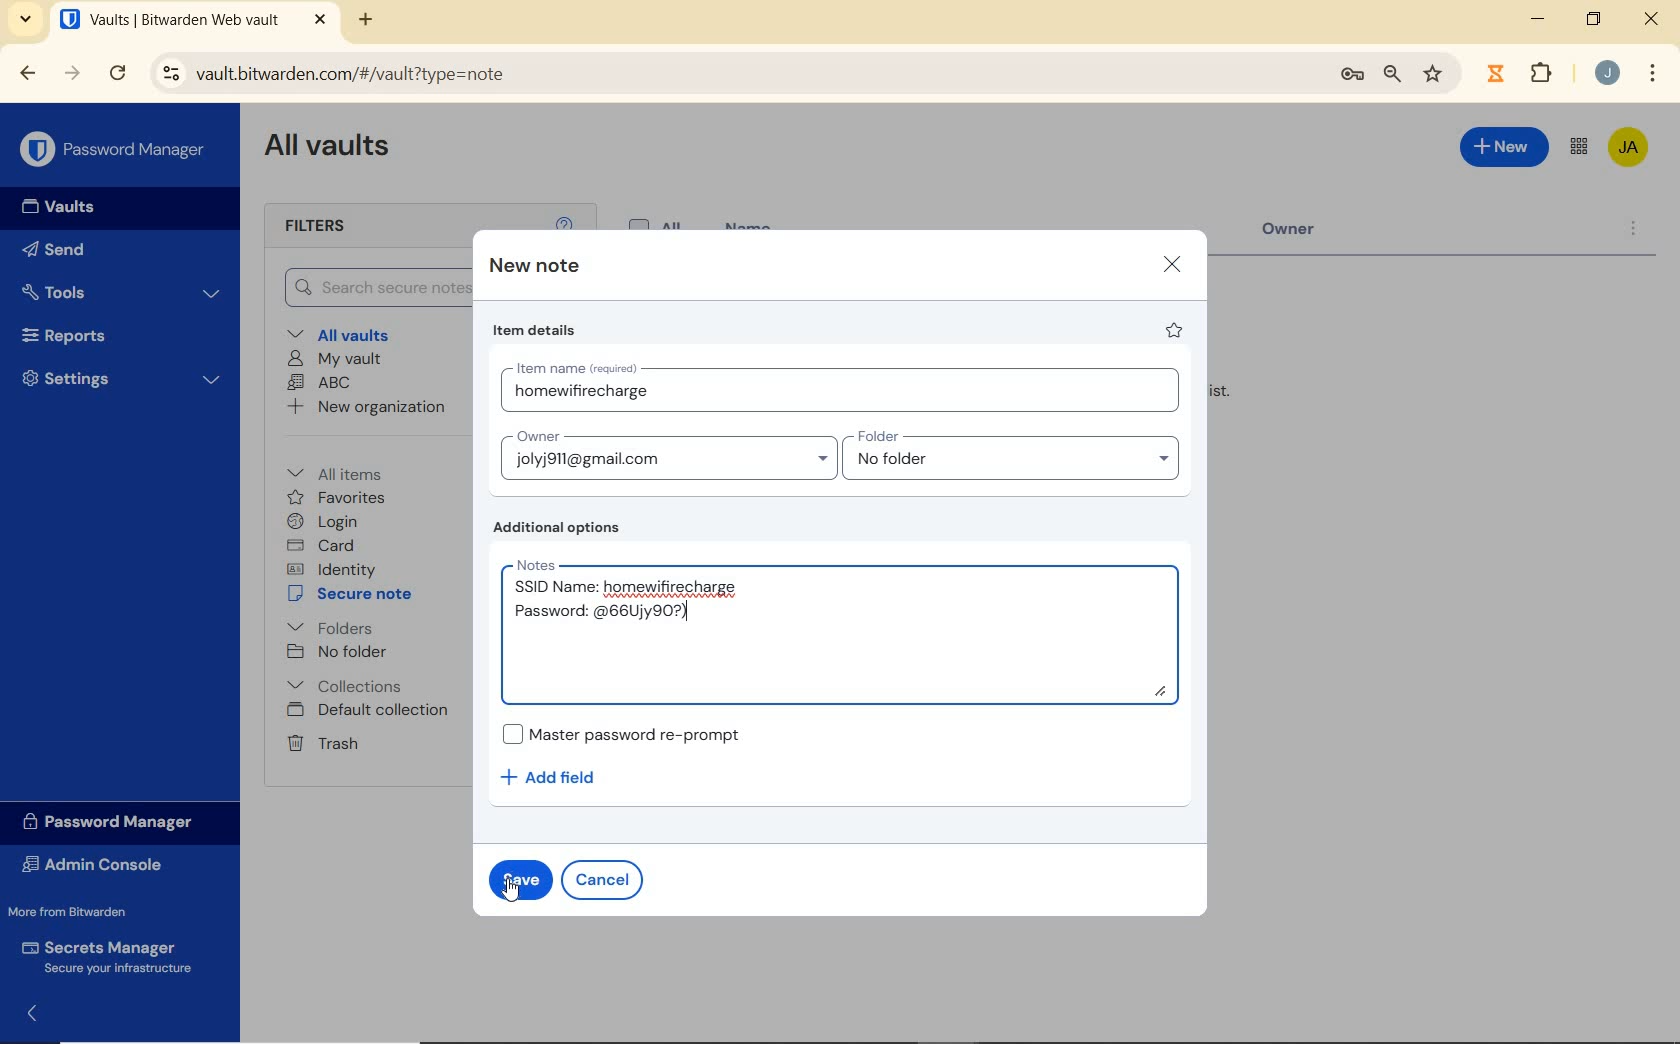 Image resolution: width=1680 pixels, height=1044 pixels. Describe the element at coordinates (193, 19) in the screenshot. I see `open tab` at that location.